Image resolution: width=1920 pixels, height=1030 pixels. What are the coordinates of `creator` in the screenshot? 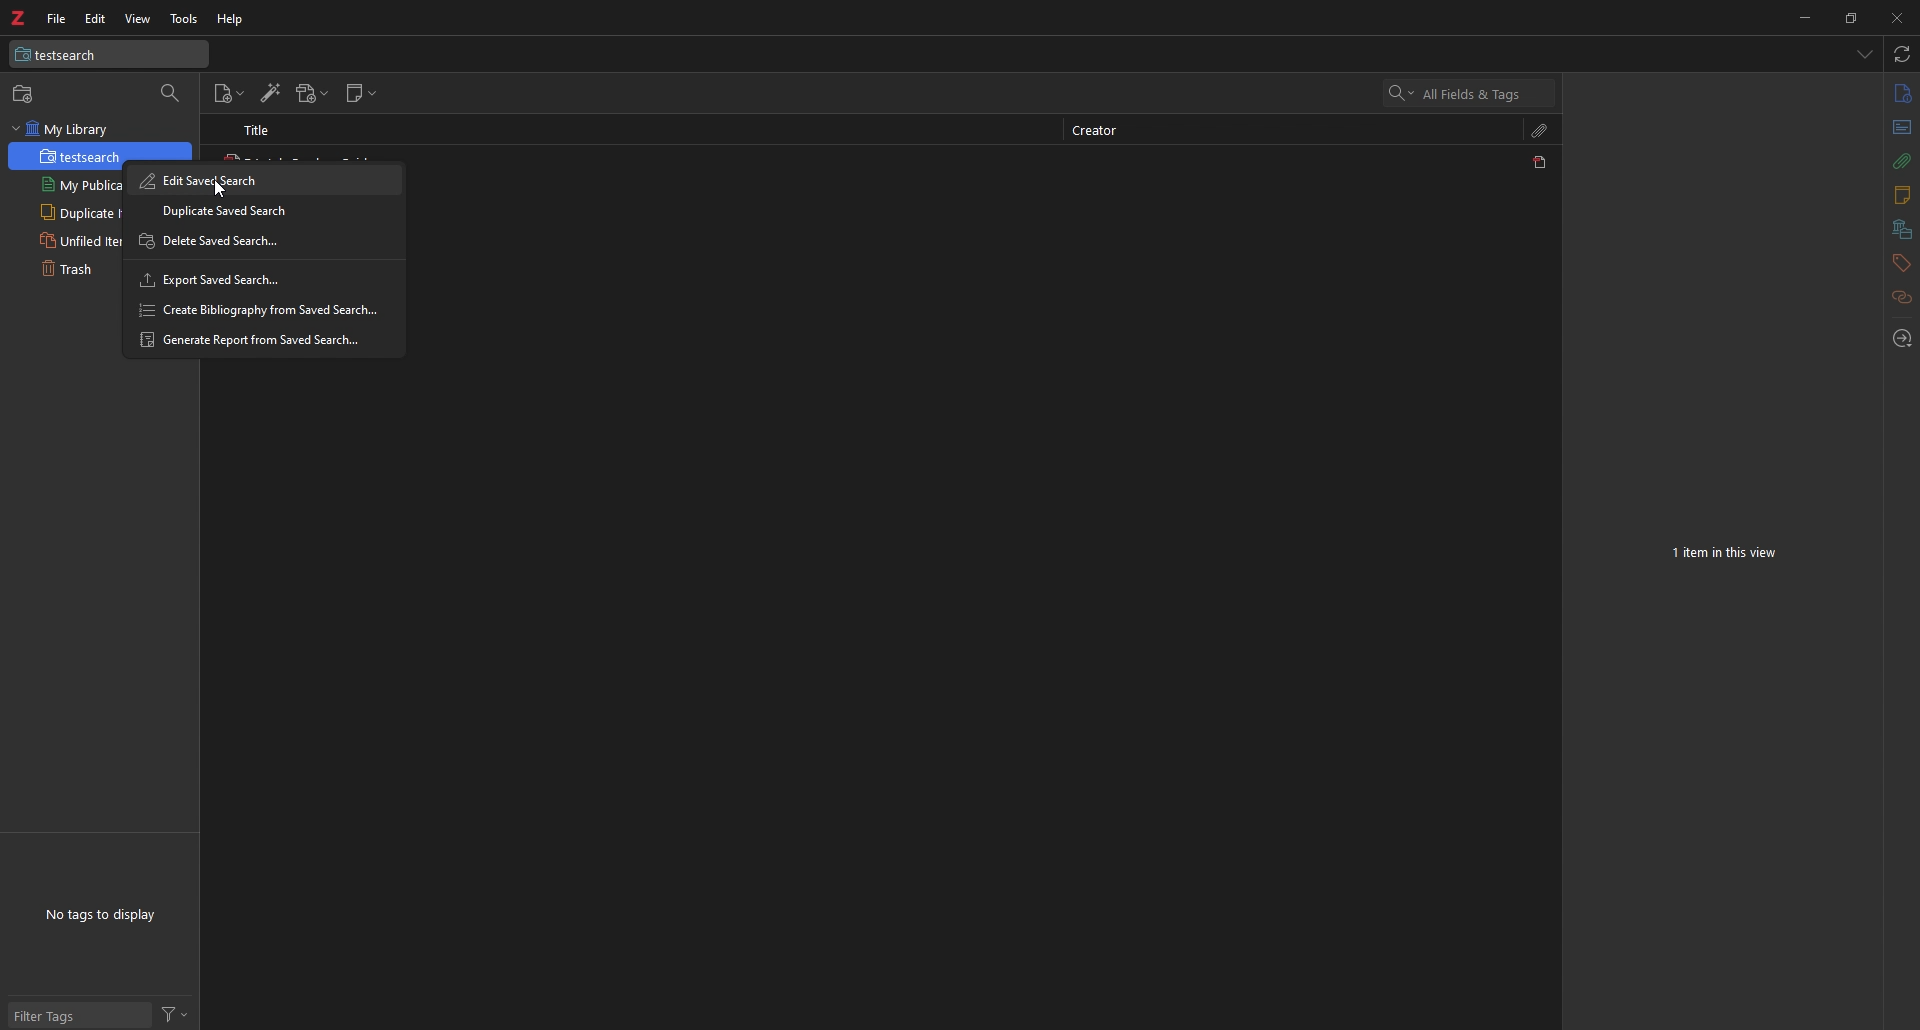 It's located at (1102, 132).